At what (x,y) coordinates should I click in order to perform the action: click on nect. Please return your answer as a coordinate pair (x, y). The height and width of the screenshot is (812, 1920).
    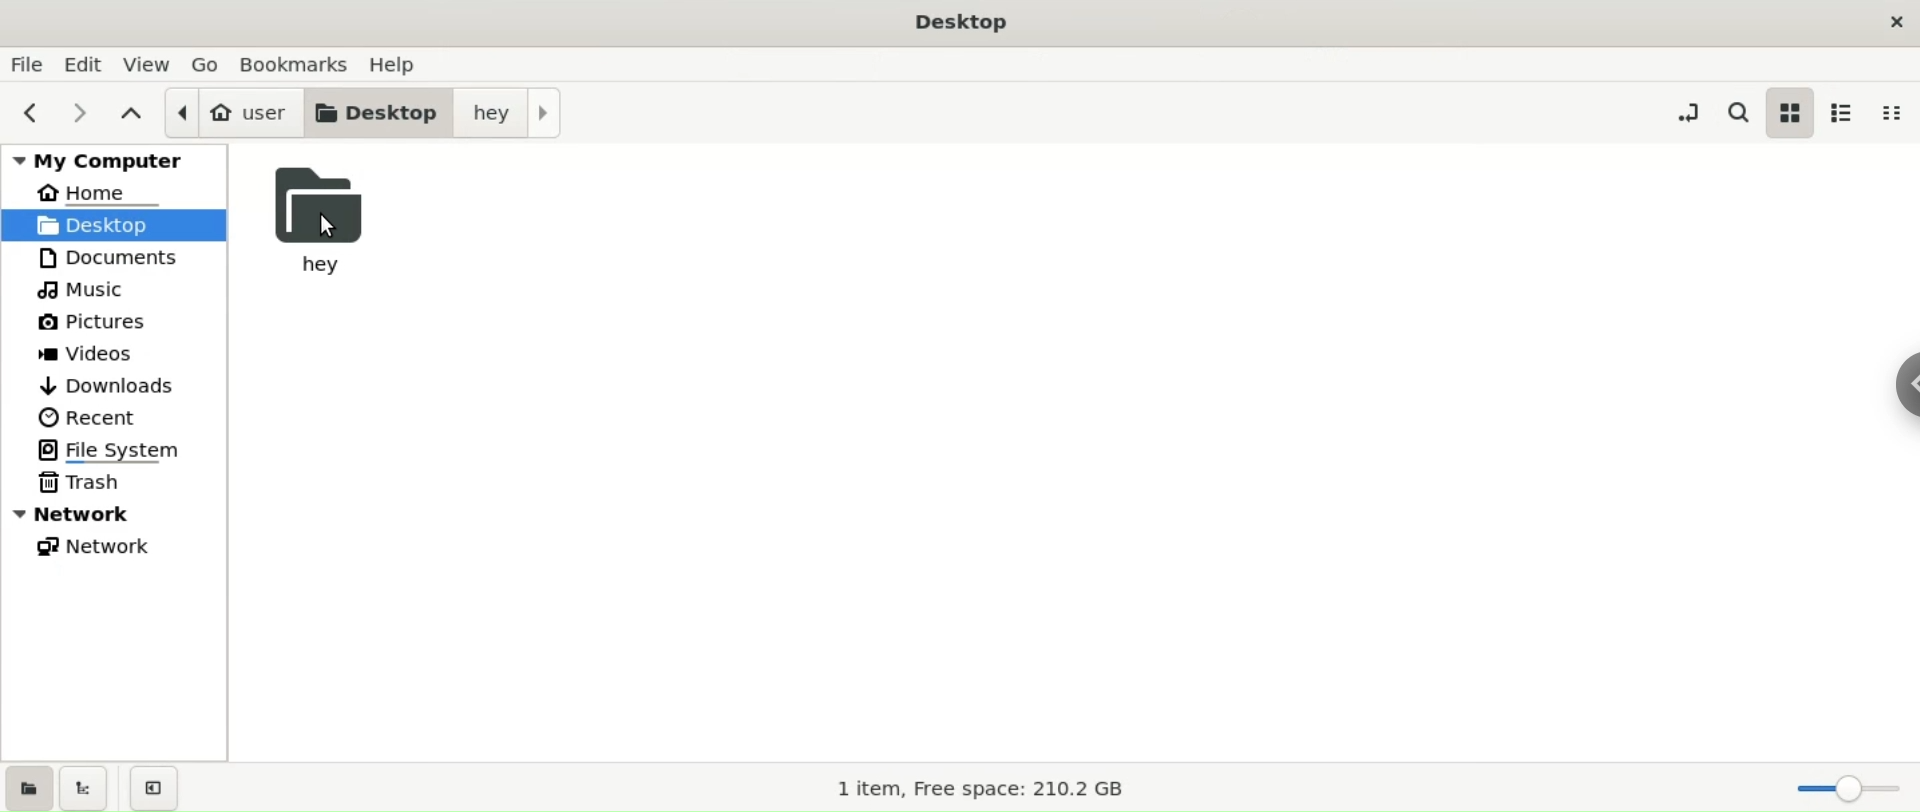
    Looking at the image, I should click on (78, 111).